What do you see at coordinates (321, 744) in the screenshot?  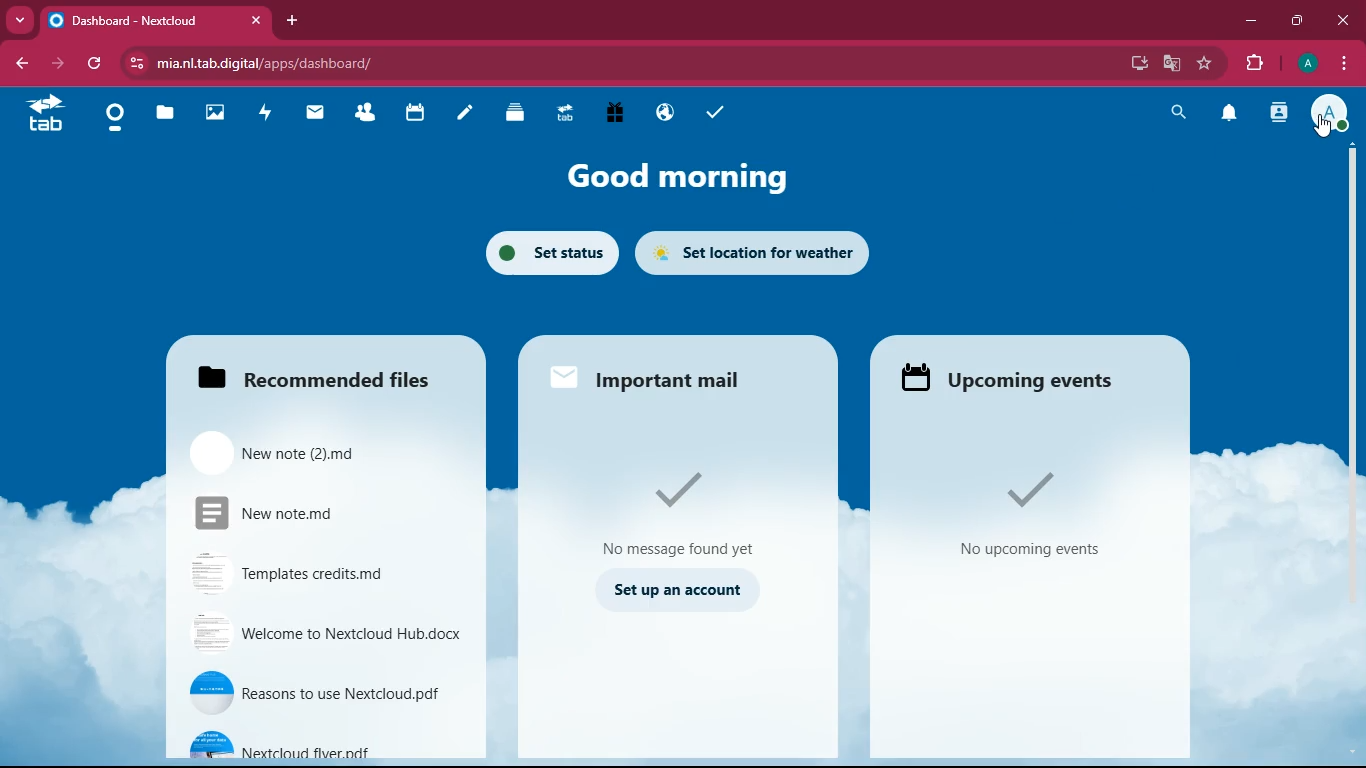 I see `Nextclous flyer.pdf` at bounding box center [321, 744].